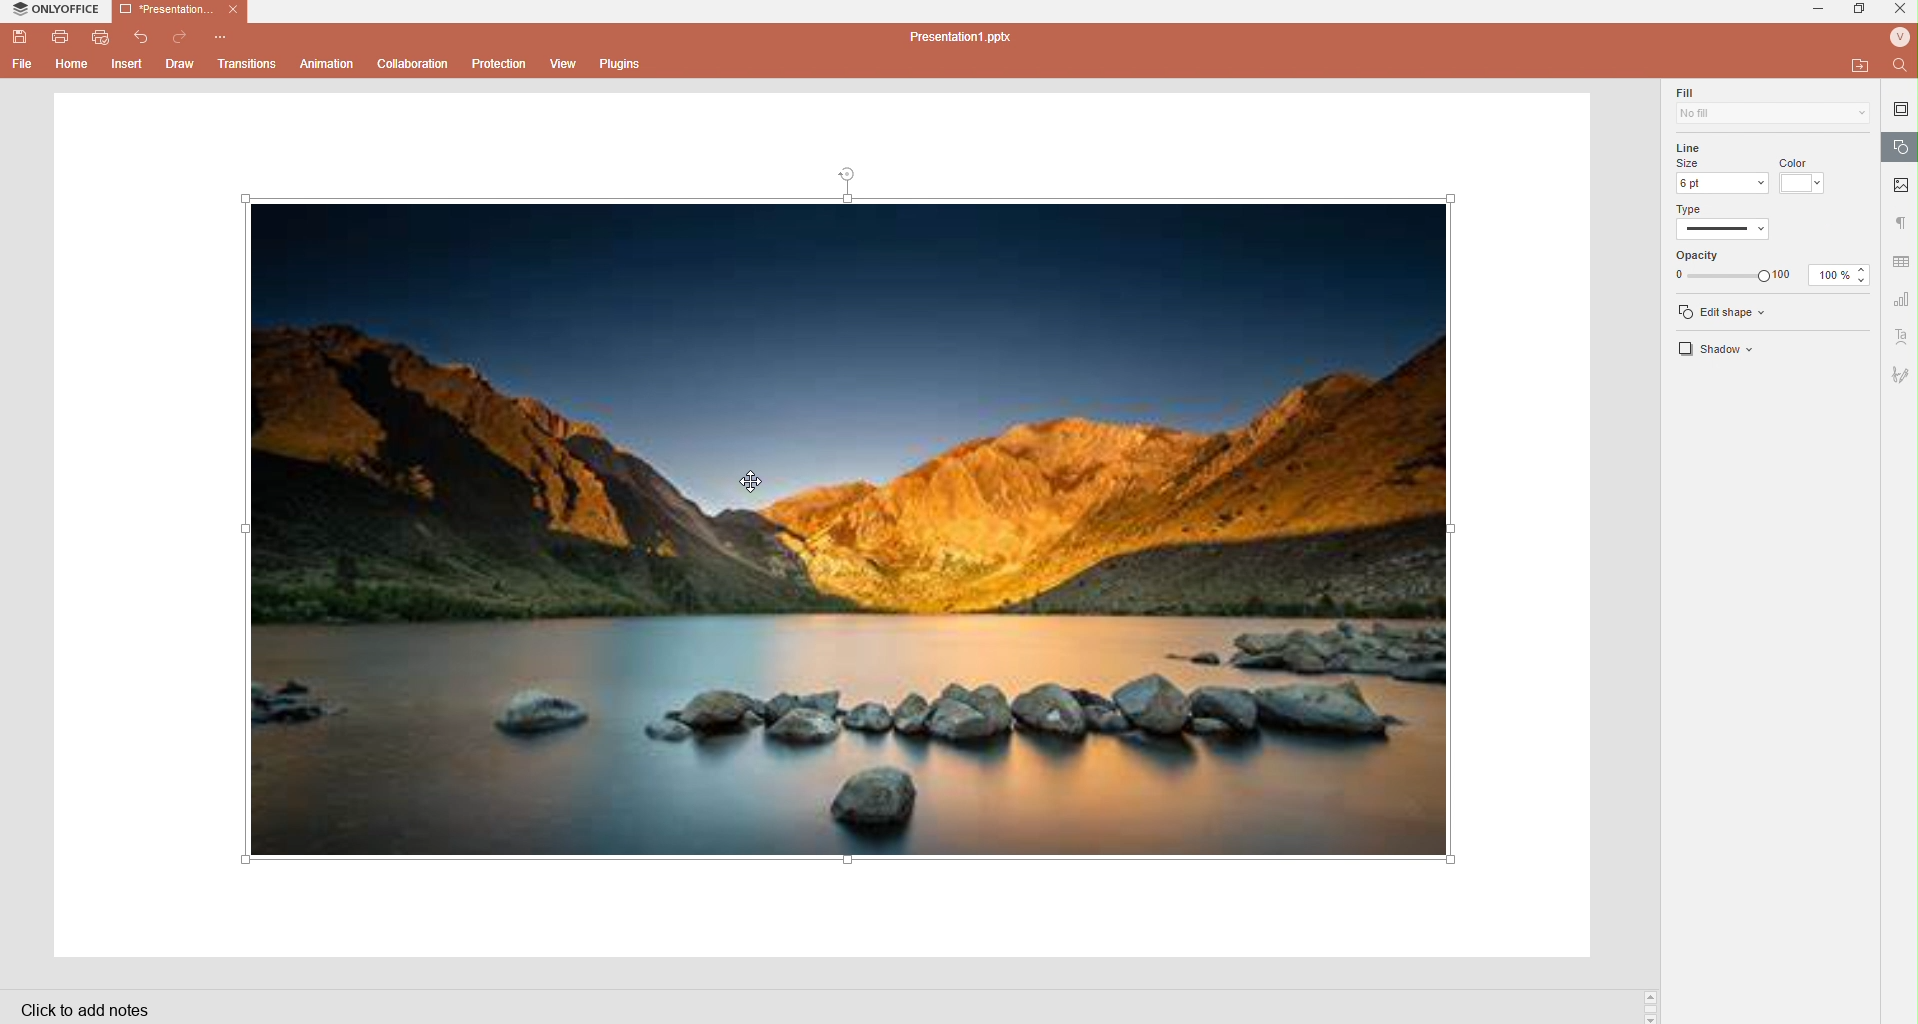 This screenshot has width=1918, height=1024. Describe the element at coordinates (1866, 285) in the screenshot. I see `Decrease opacity %` at that location.